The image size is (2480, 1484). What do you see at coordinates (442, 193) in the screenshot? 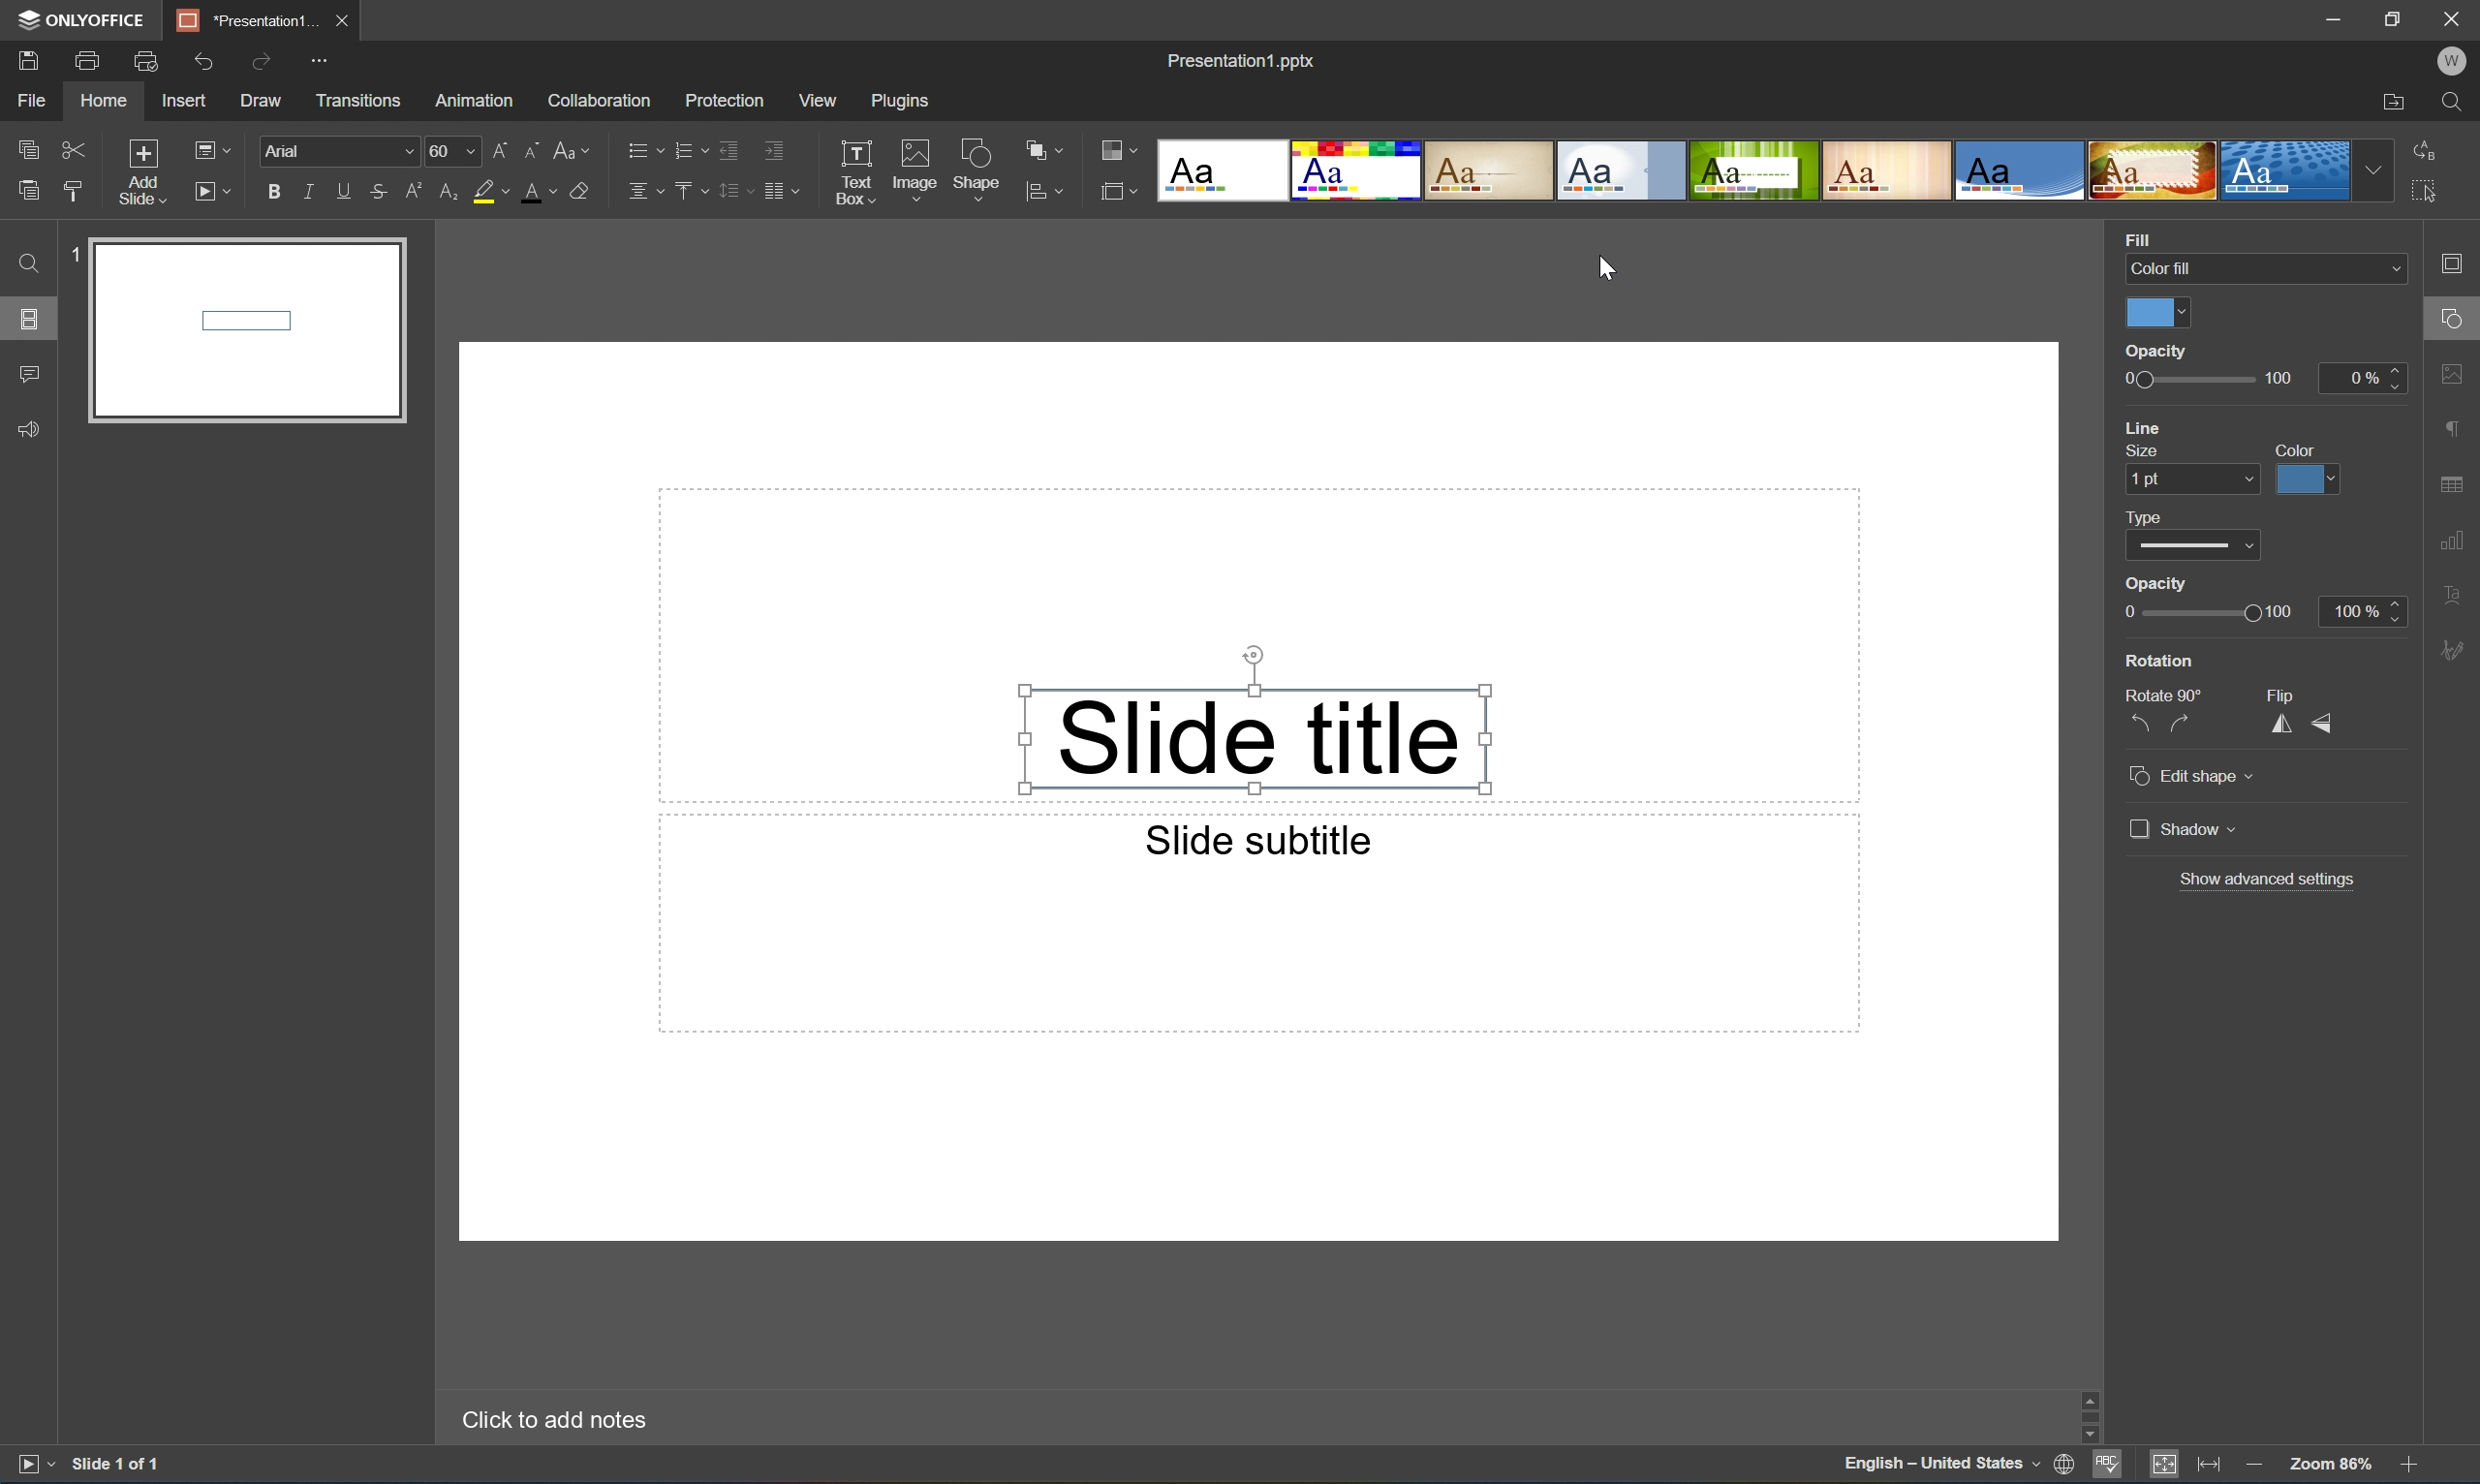
I see `Subscript` at bounding box center [442, 193].